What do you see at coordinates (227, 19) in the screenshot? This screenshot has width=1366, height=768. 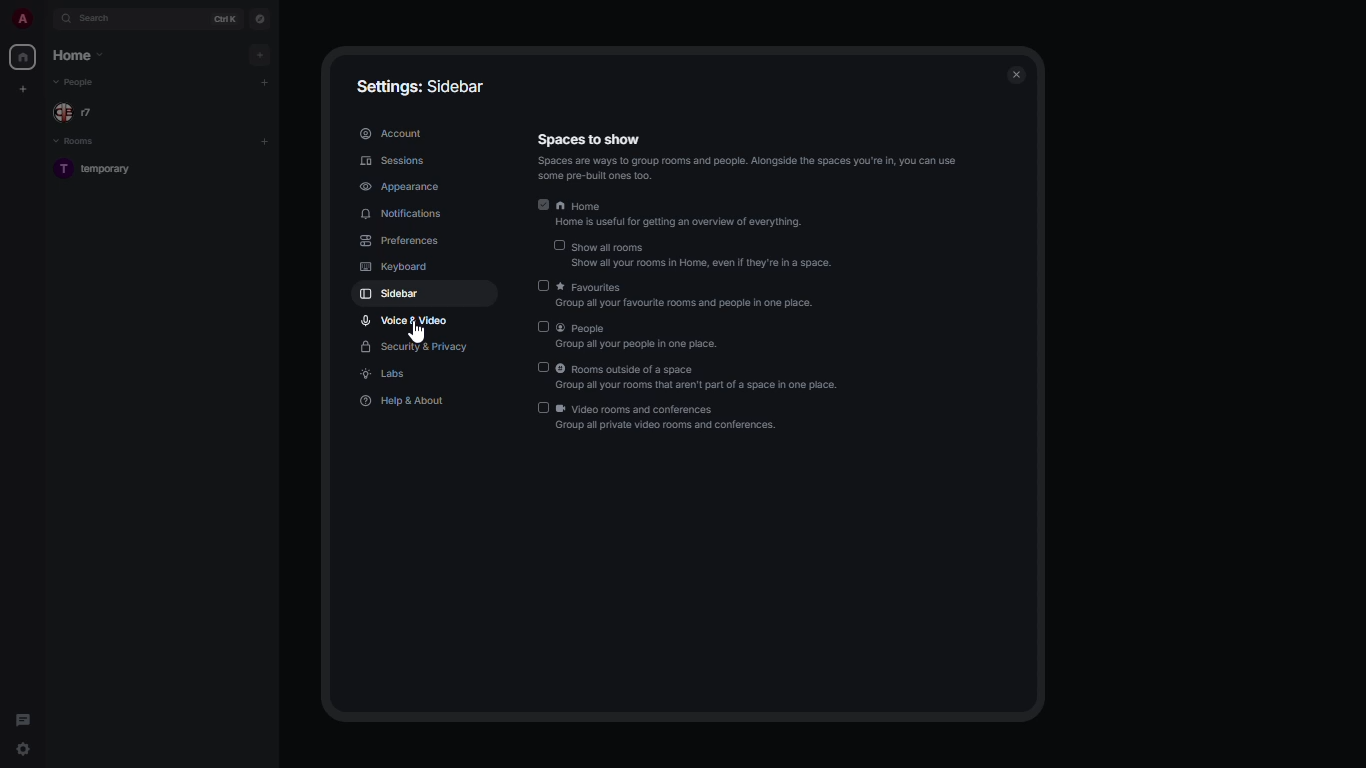 I see `ctrl K` at bounding box center [227, 19].